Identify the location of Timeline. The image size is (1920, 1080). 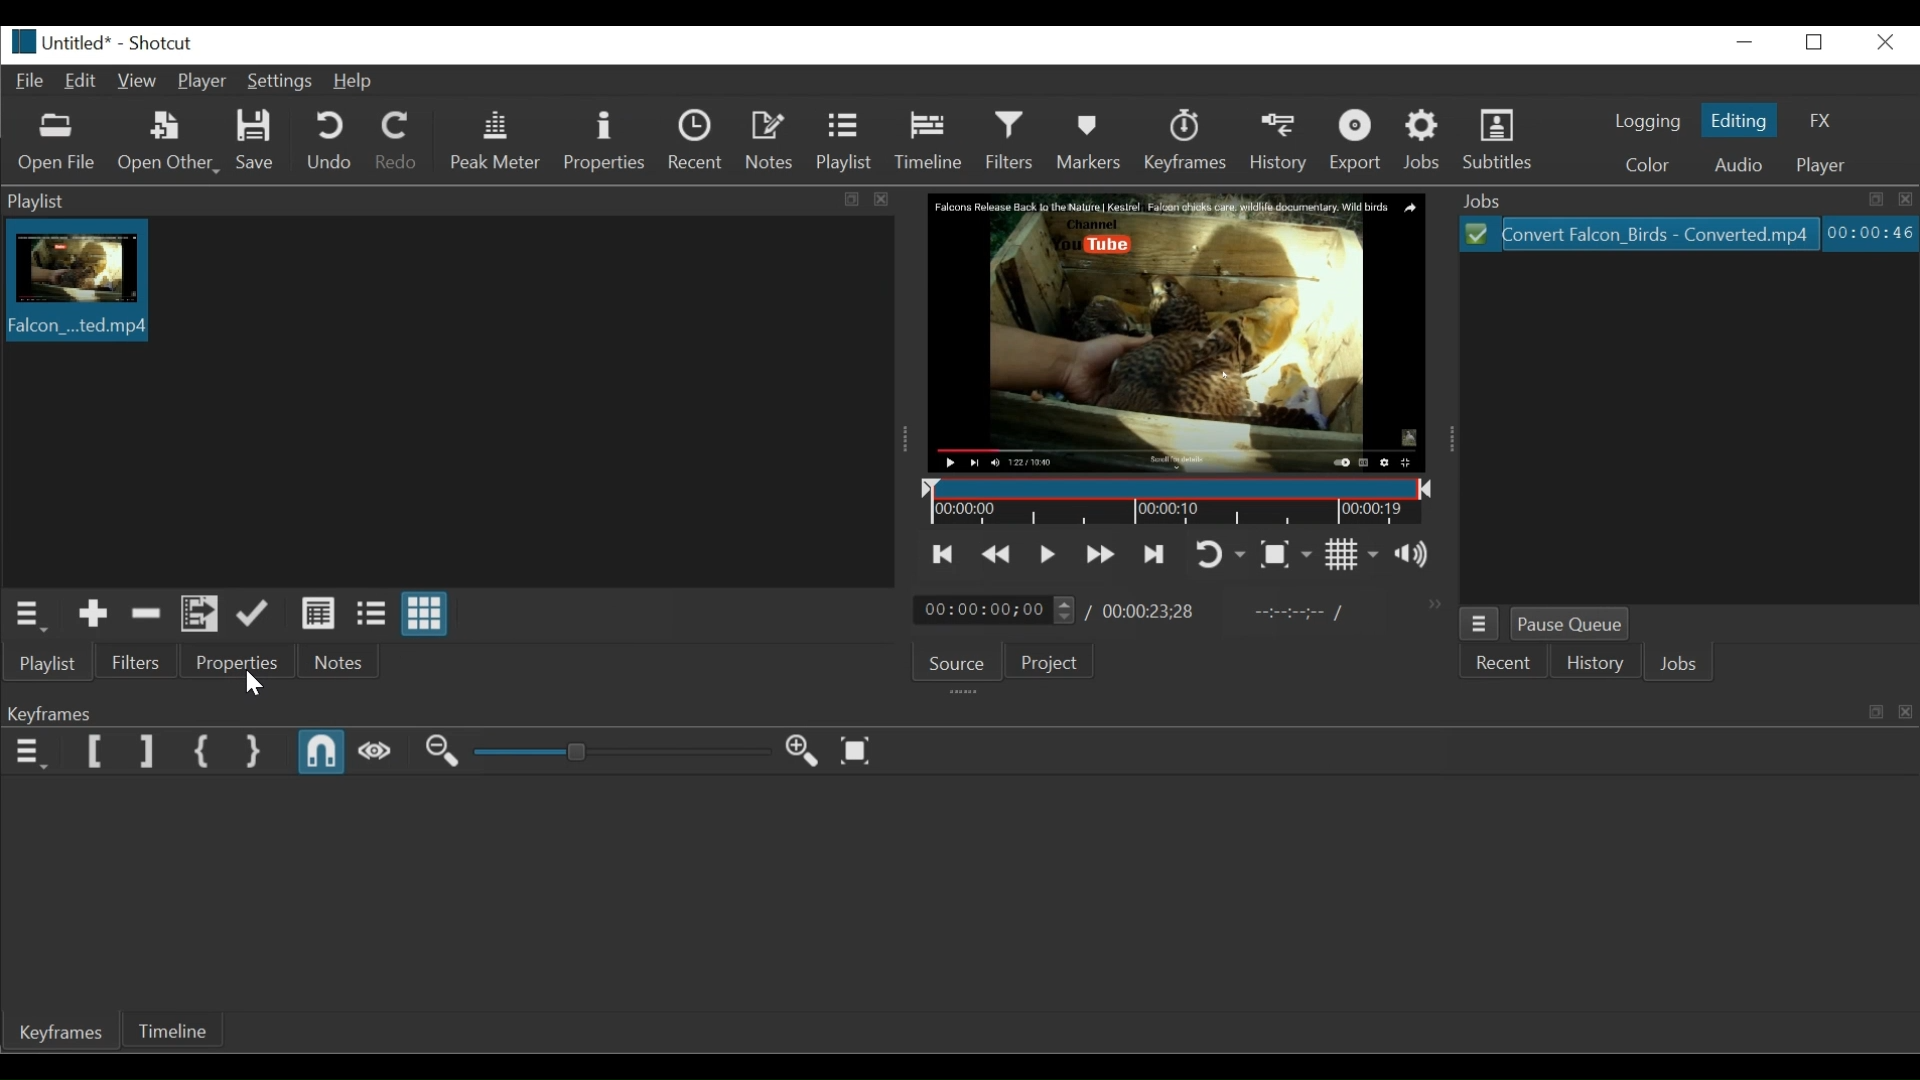
(933, 143).